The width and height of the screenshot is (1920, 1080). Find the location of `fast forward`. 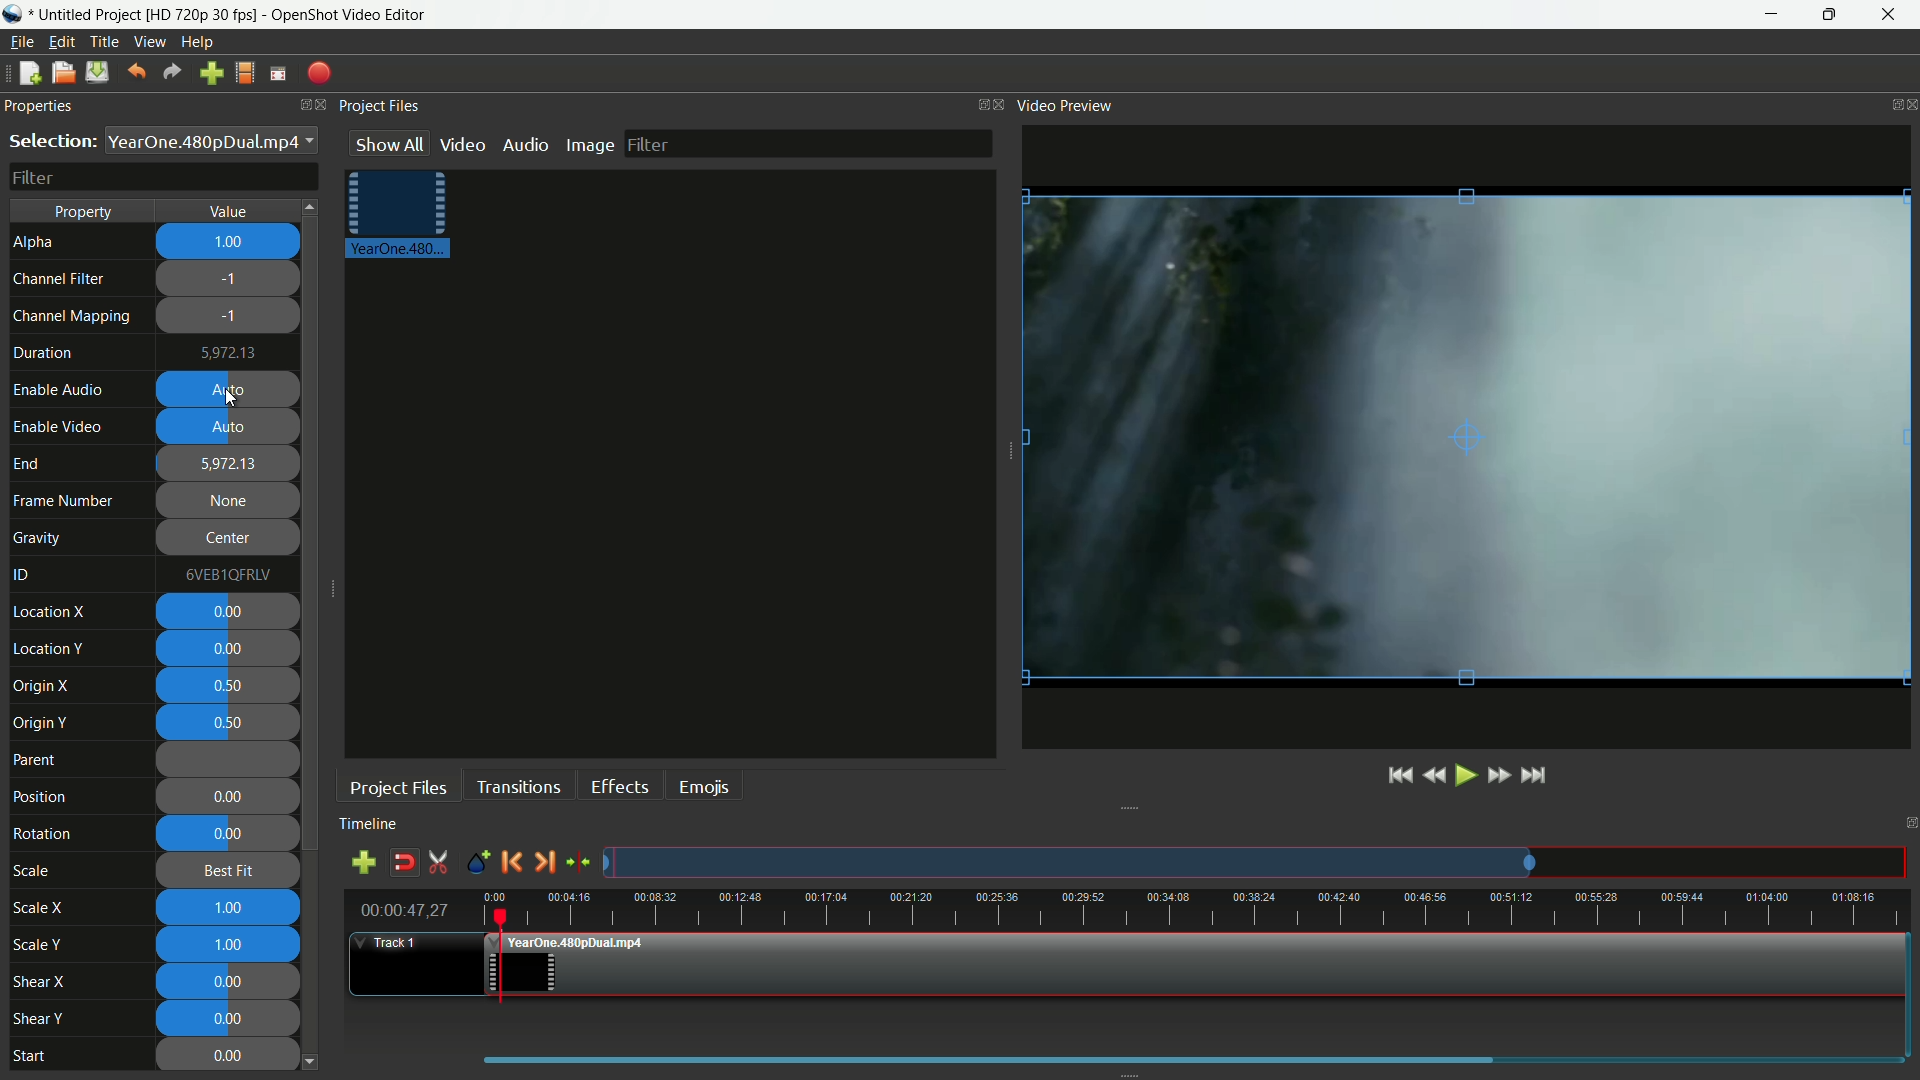

fast forward is located at coordinates (1453, 775).